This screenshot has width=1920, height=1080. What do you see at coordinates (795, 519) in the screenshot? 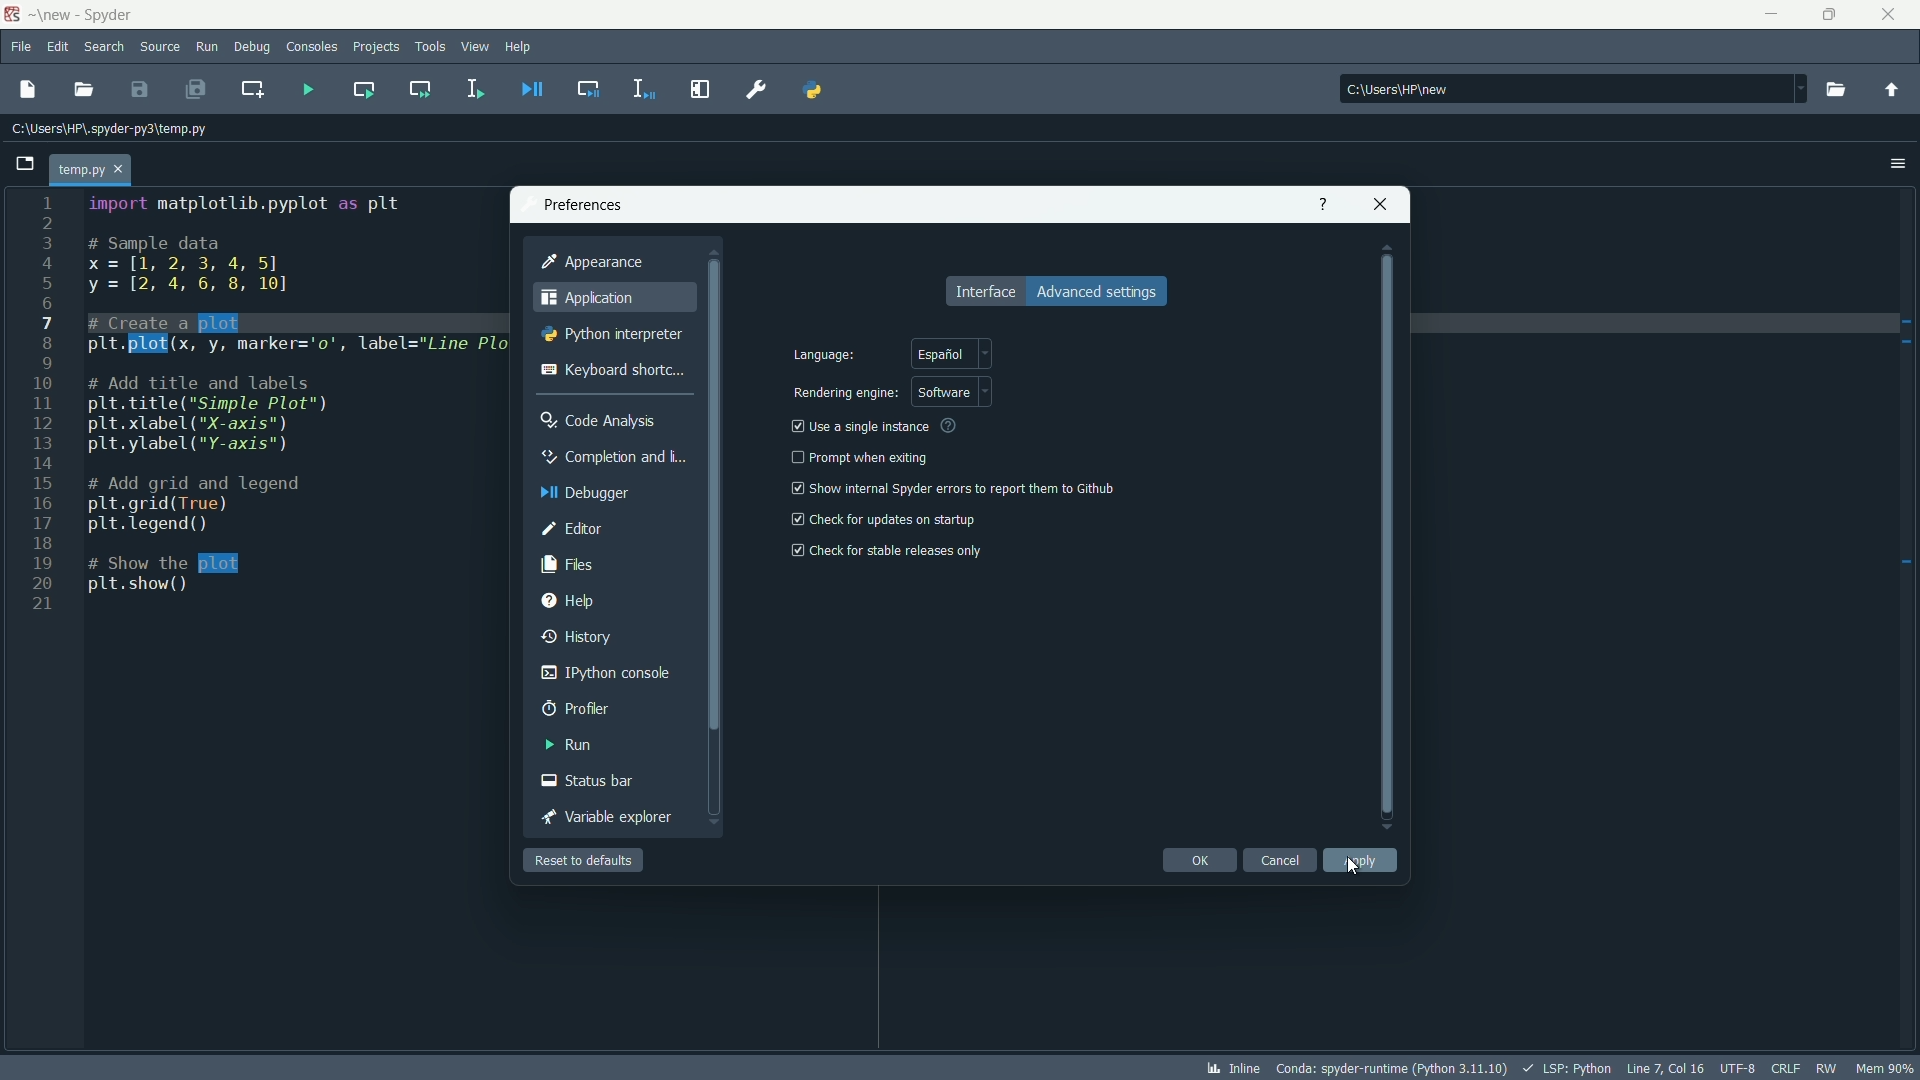
I see `checkbox` at bounding box center [795, 519].